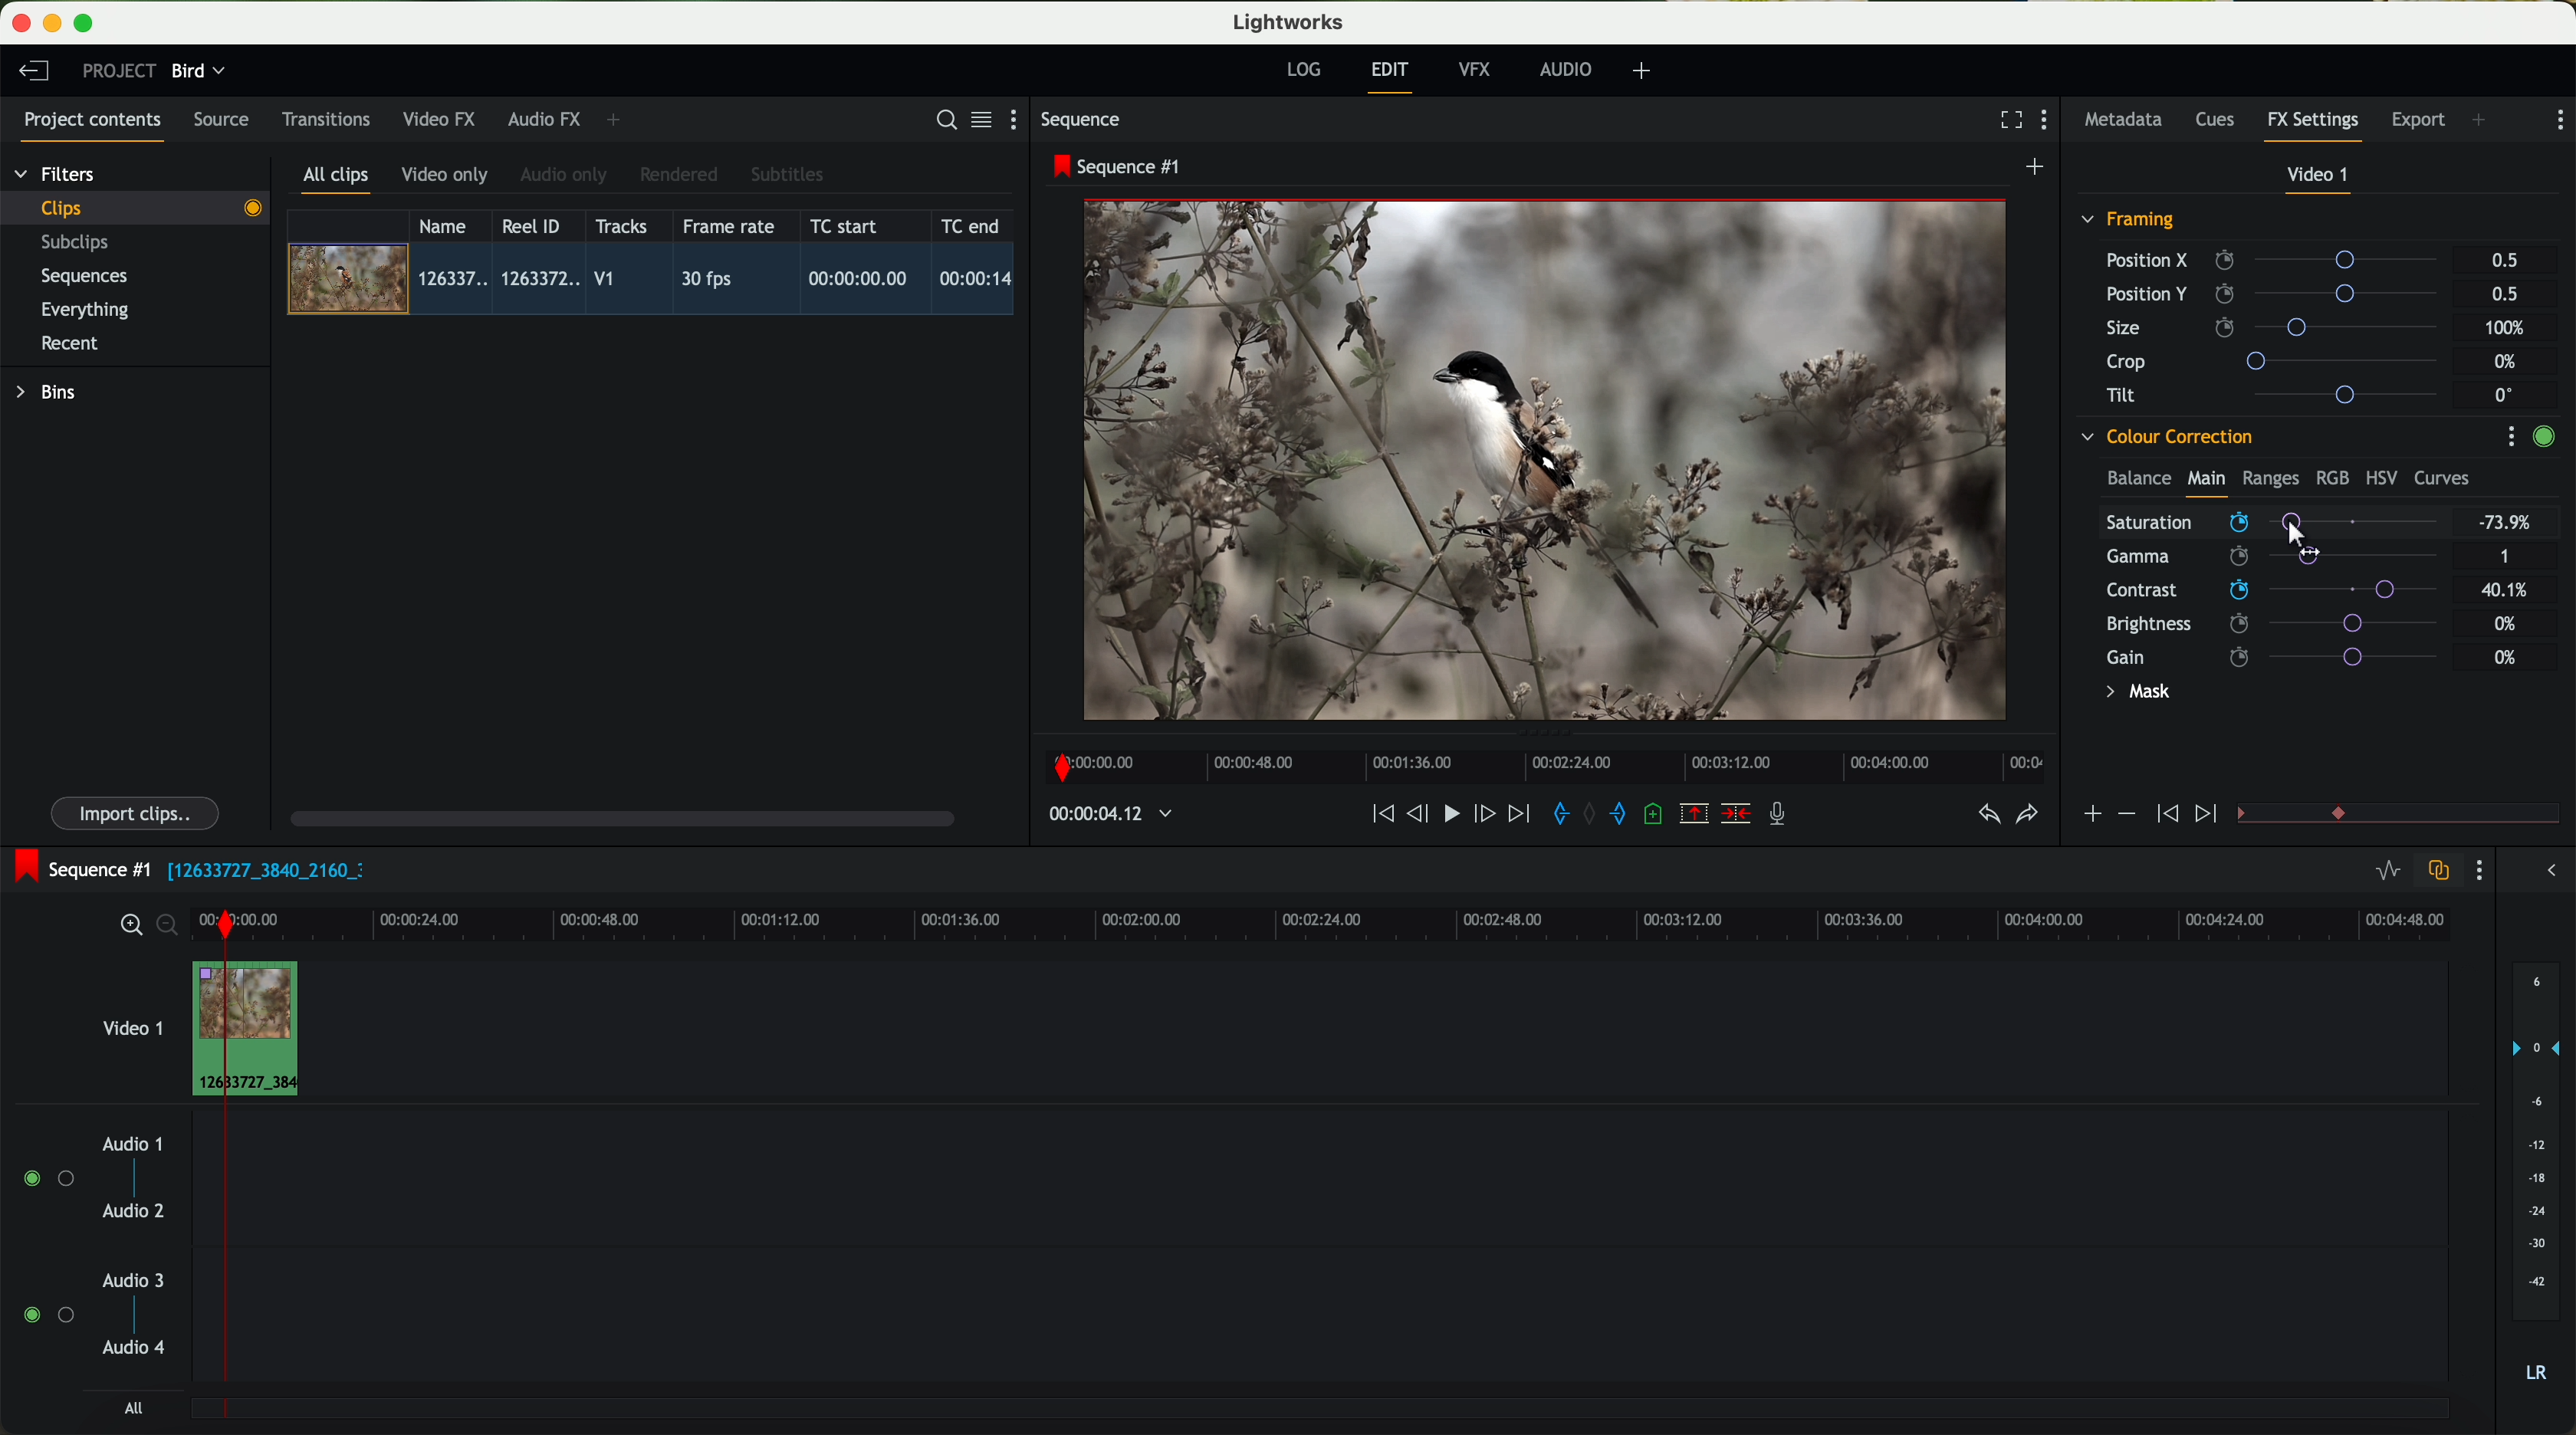  What do you see at coordinates (565, 175) in the screenshot?
I see `audio only` at bounding box center [565, 175].